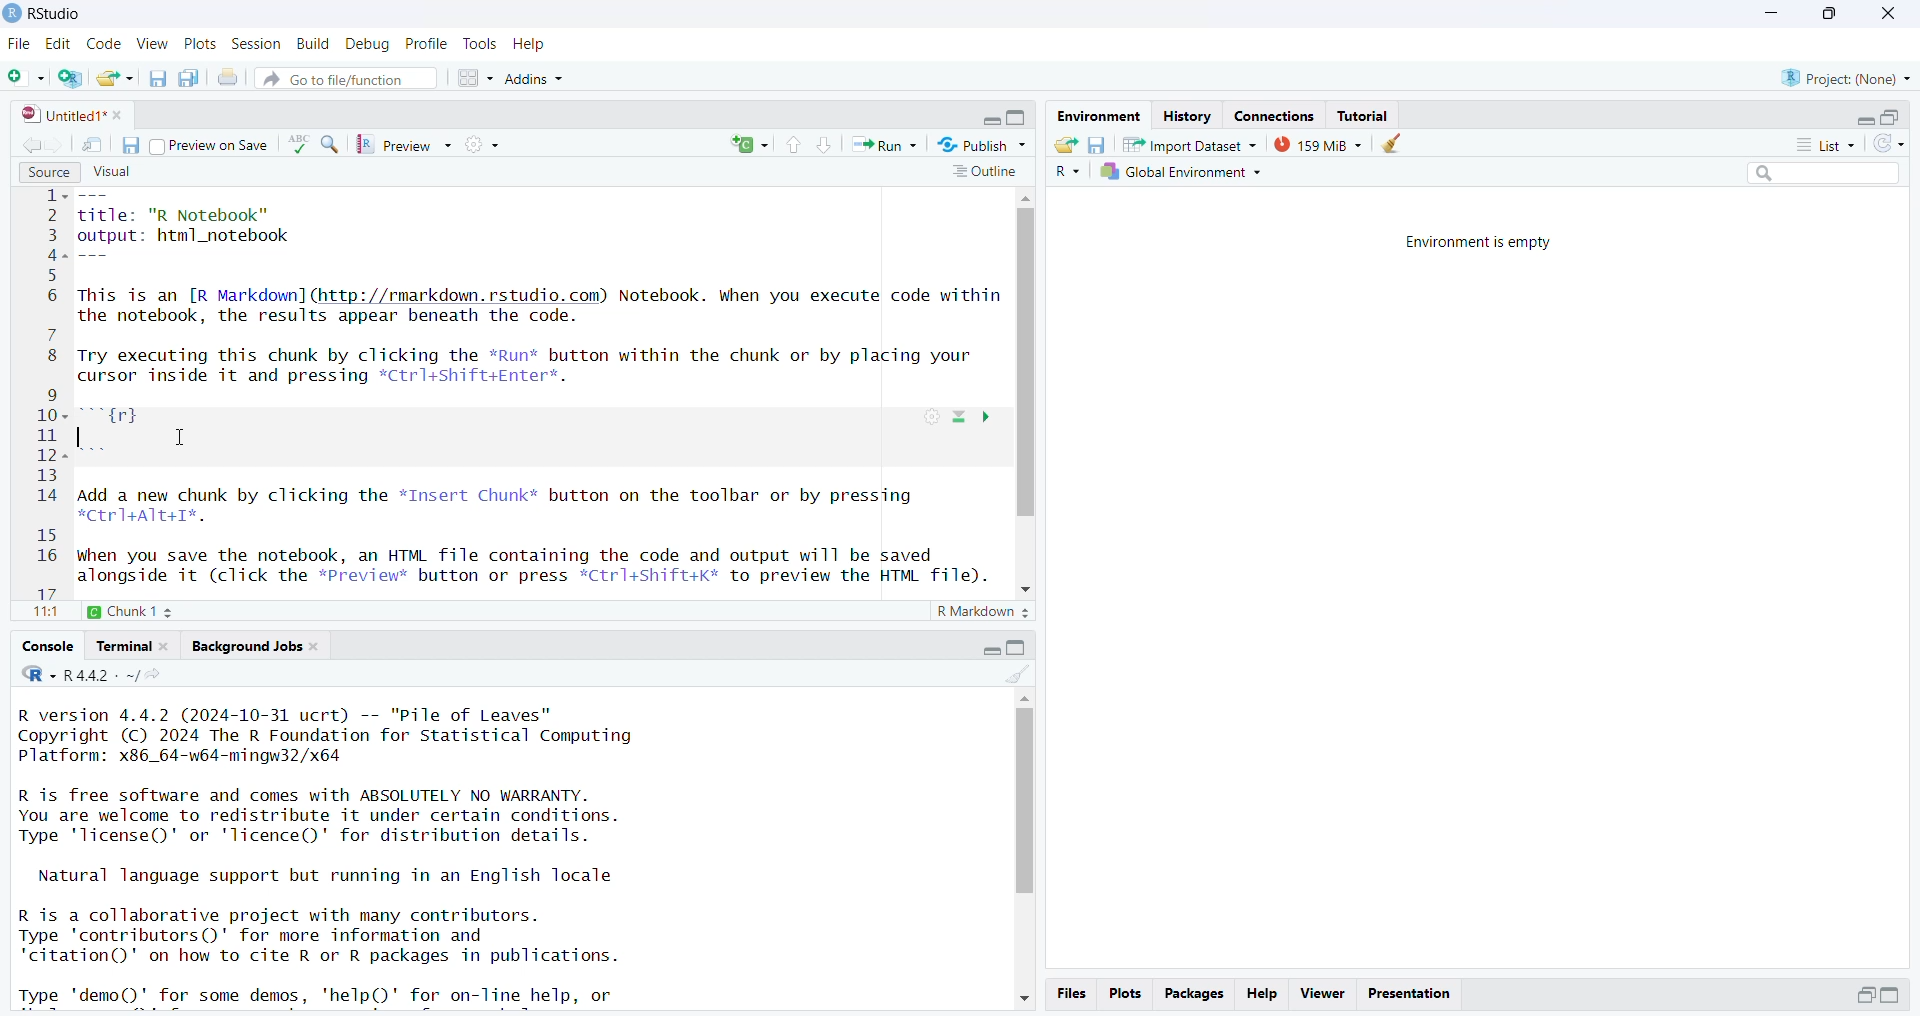 This screenshot has width=1920, height=1016. I want to click on profile, so click(428, 44).